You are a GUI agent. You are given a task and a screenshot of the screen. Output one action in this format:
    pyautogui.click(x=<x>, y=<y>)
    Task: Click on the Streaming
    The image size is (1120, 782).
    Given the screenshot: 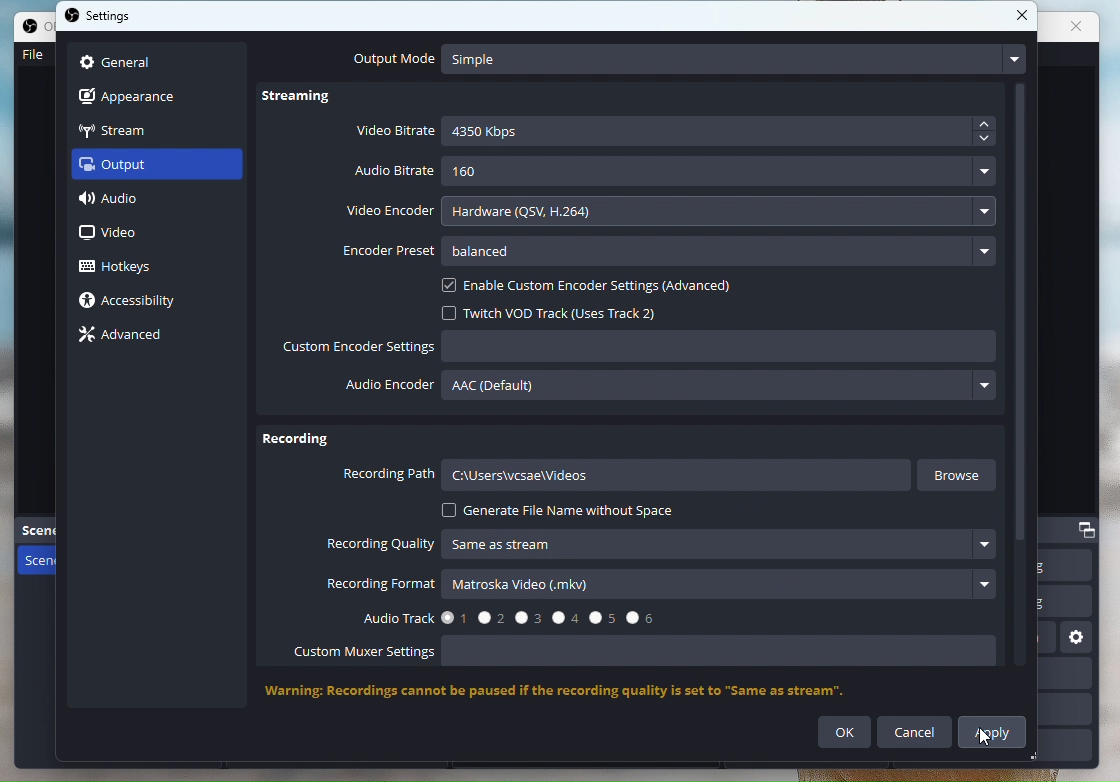 What is the action you would take?
    pyautogui.click(x=308, y=100)
    